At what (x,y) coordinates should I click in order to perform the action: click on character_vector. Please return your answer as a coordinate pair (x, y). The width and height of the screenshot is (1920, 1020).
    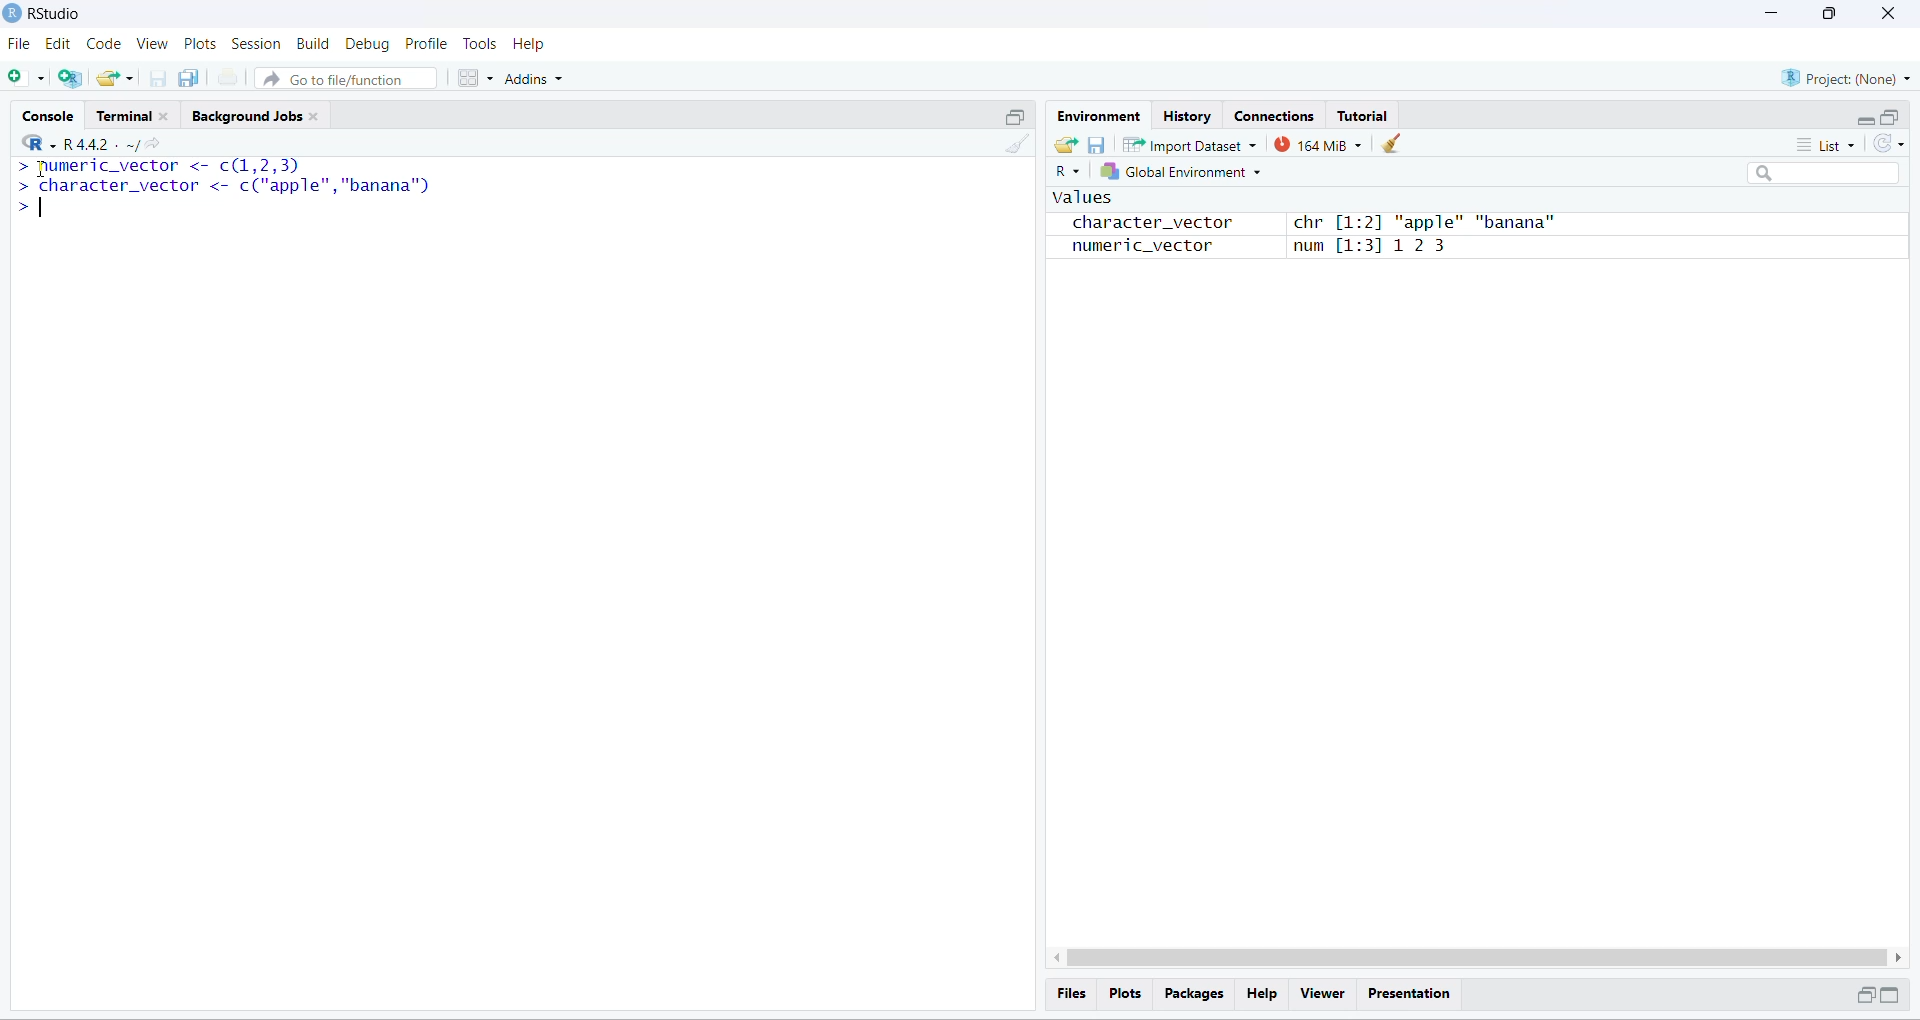
    Looking at the image, I should click on (1144, 223).